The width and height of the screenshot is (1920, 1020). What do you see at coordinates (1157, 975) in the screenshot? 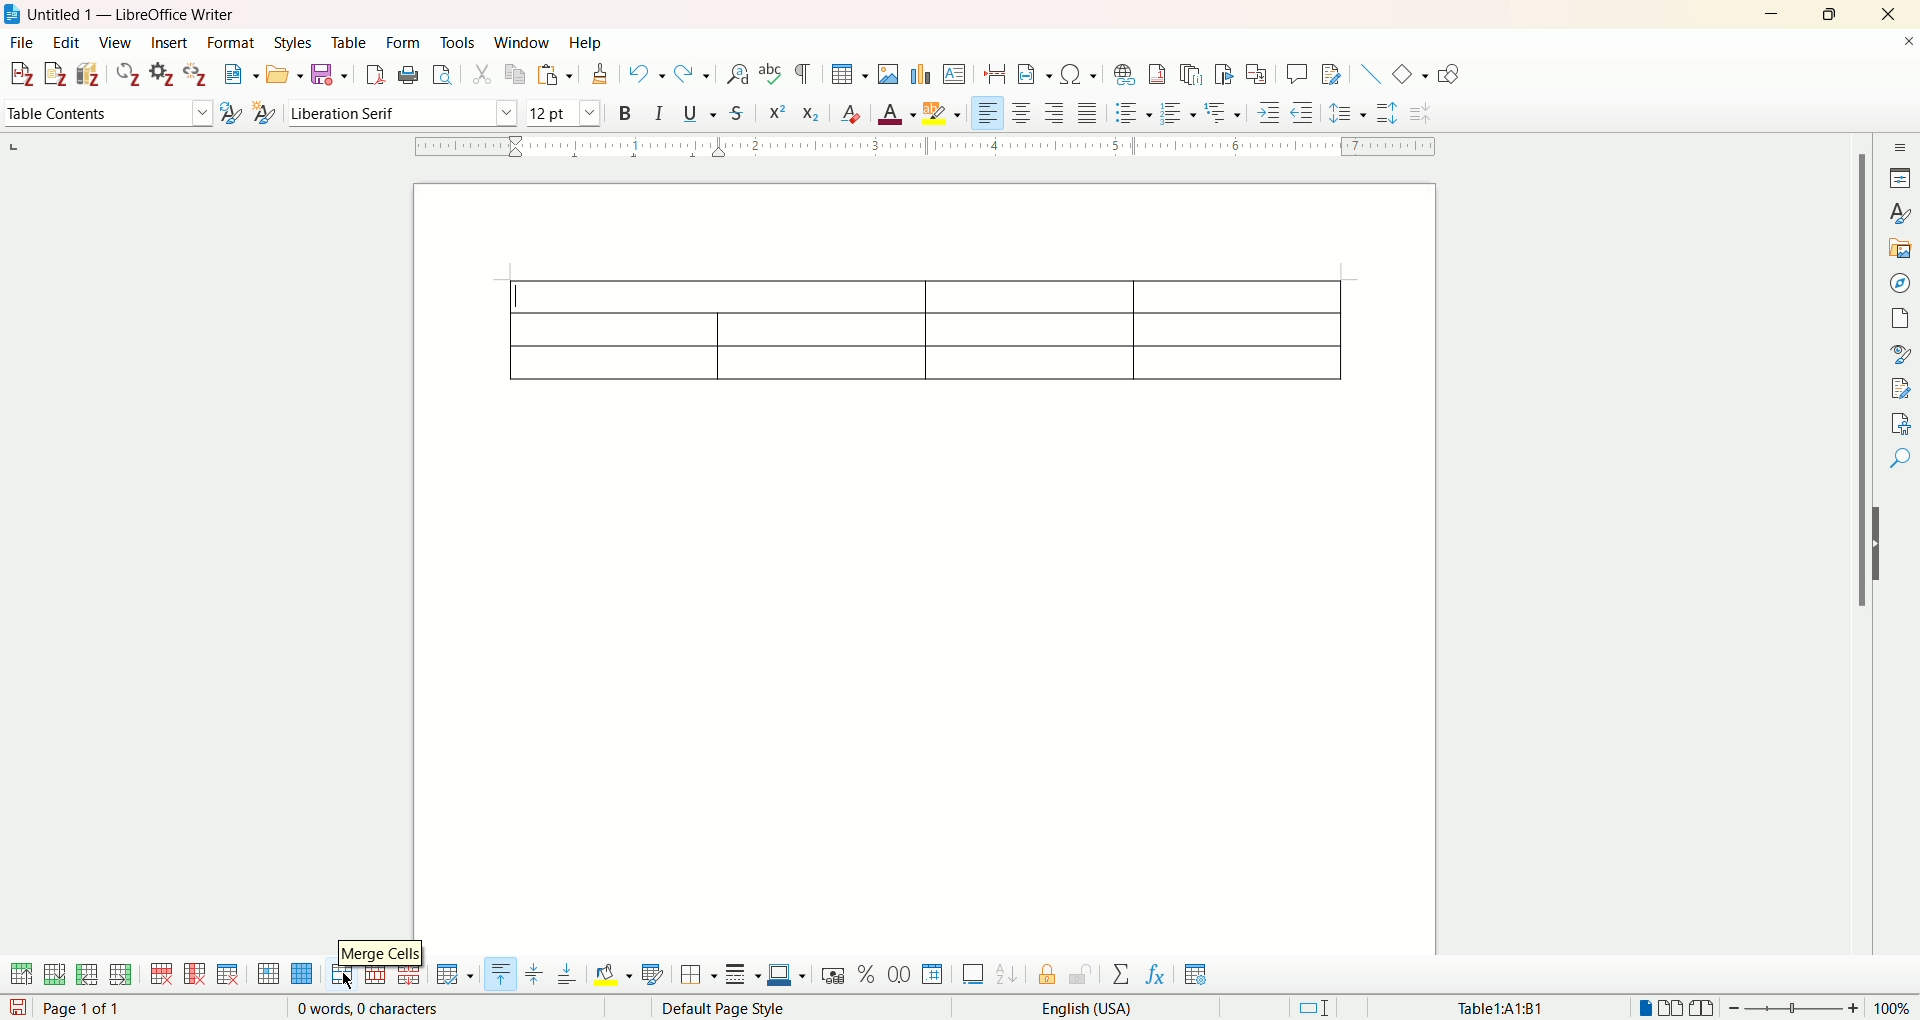
I see `insert formula` at bounding box center [1157, 975].